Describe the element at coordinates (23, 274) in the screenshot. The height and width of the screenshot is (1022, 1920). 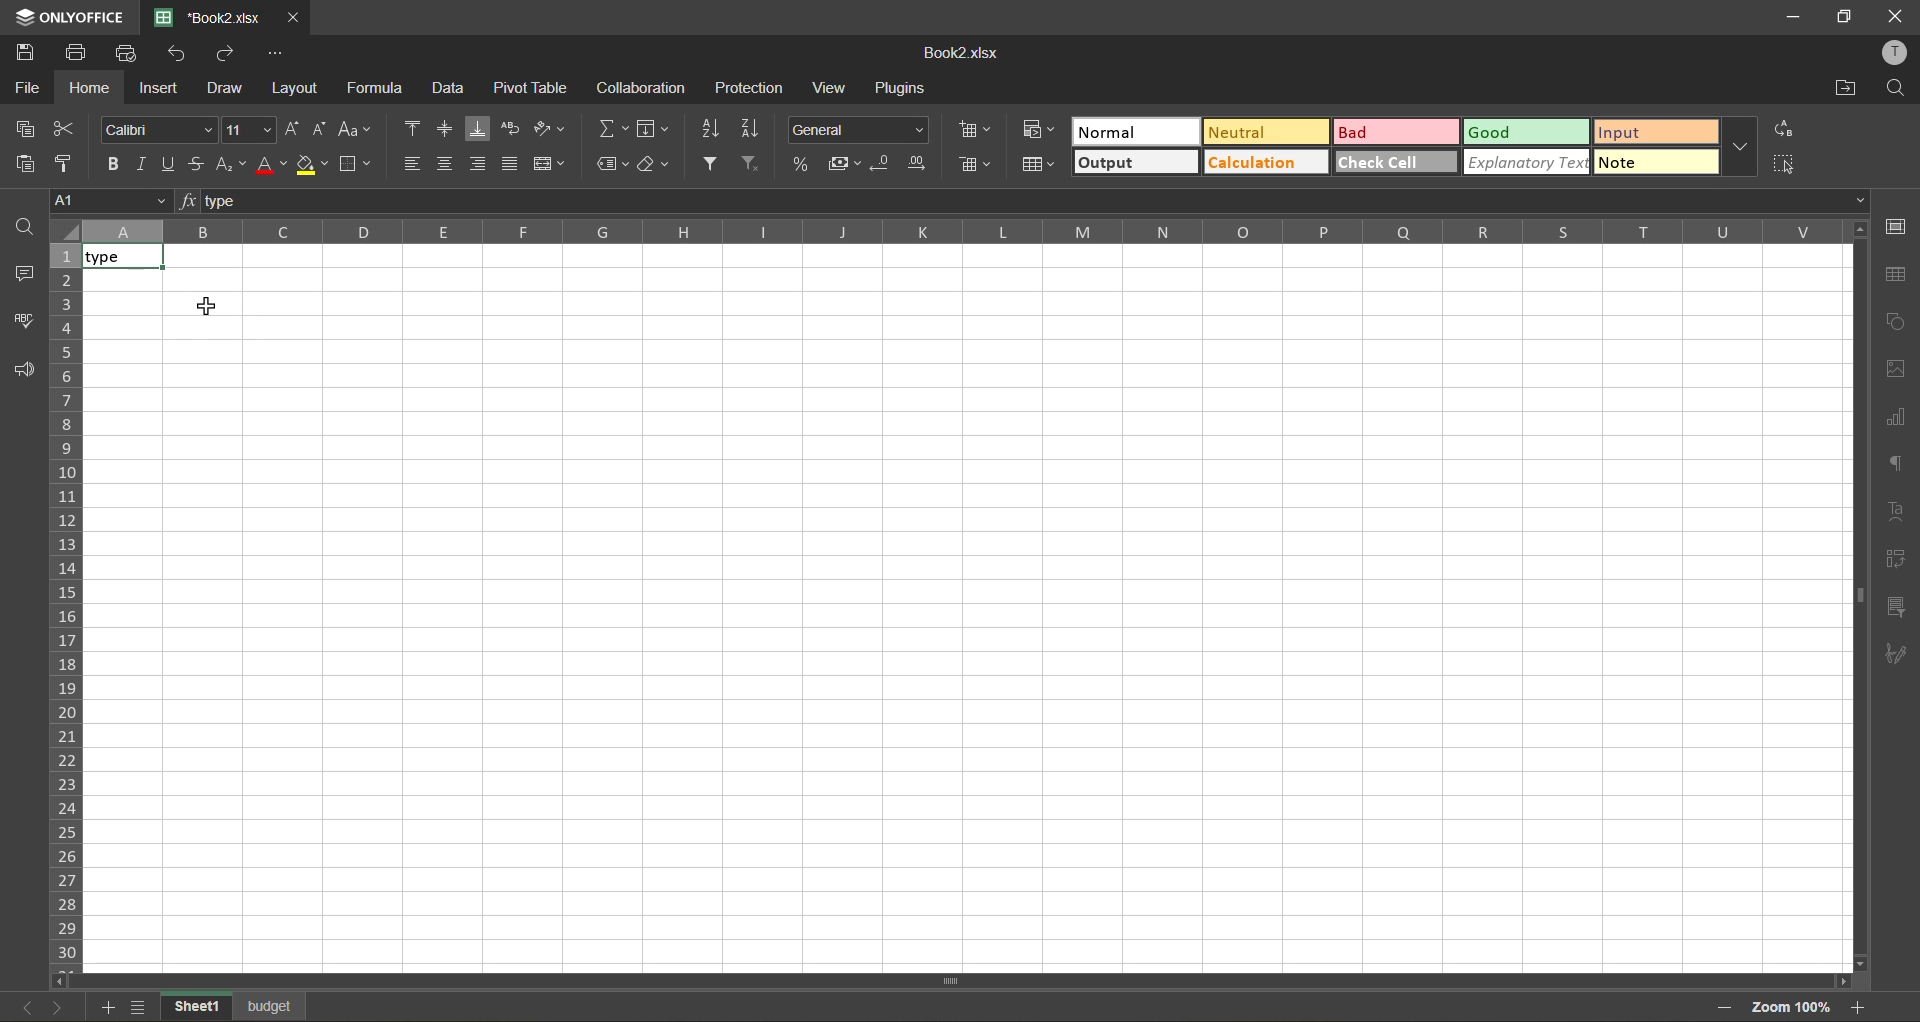
I see `comments` at that location.